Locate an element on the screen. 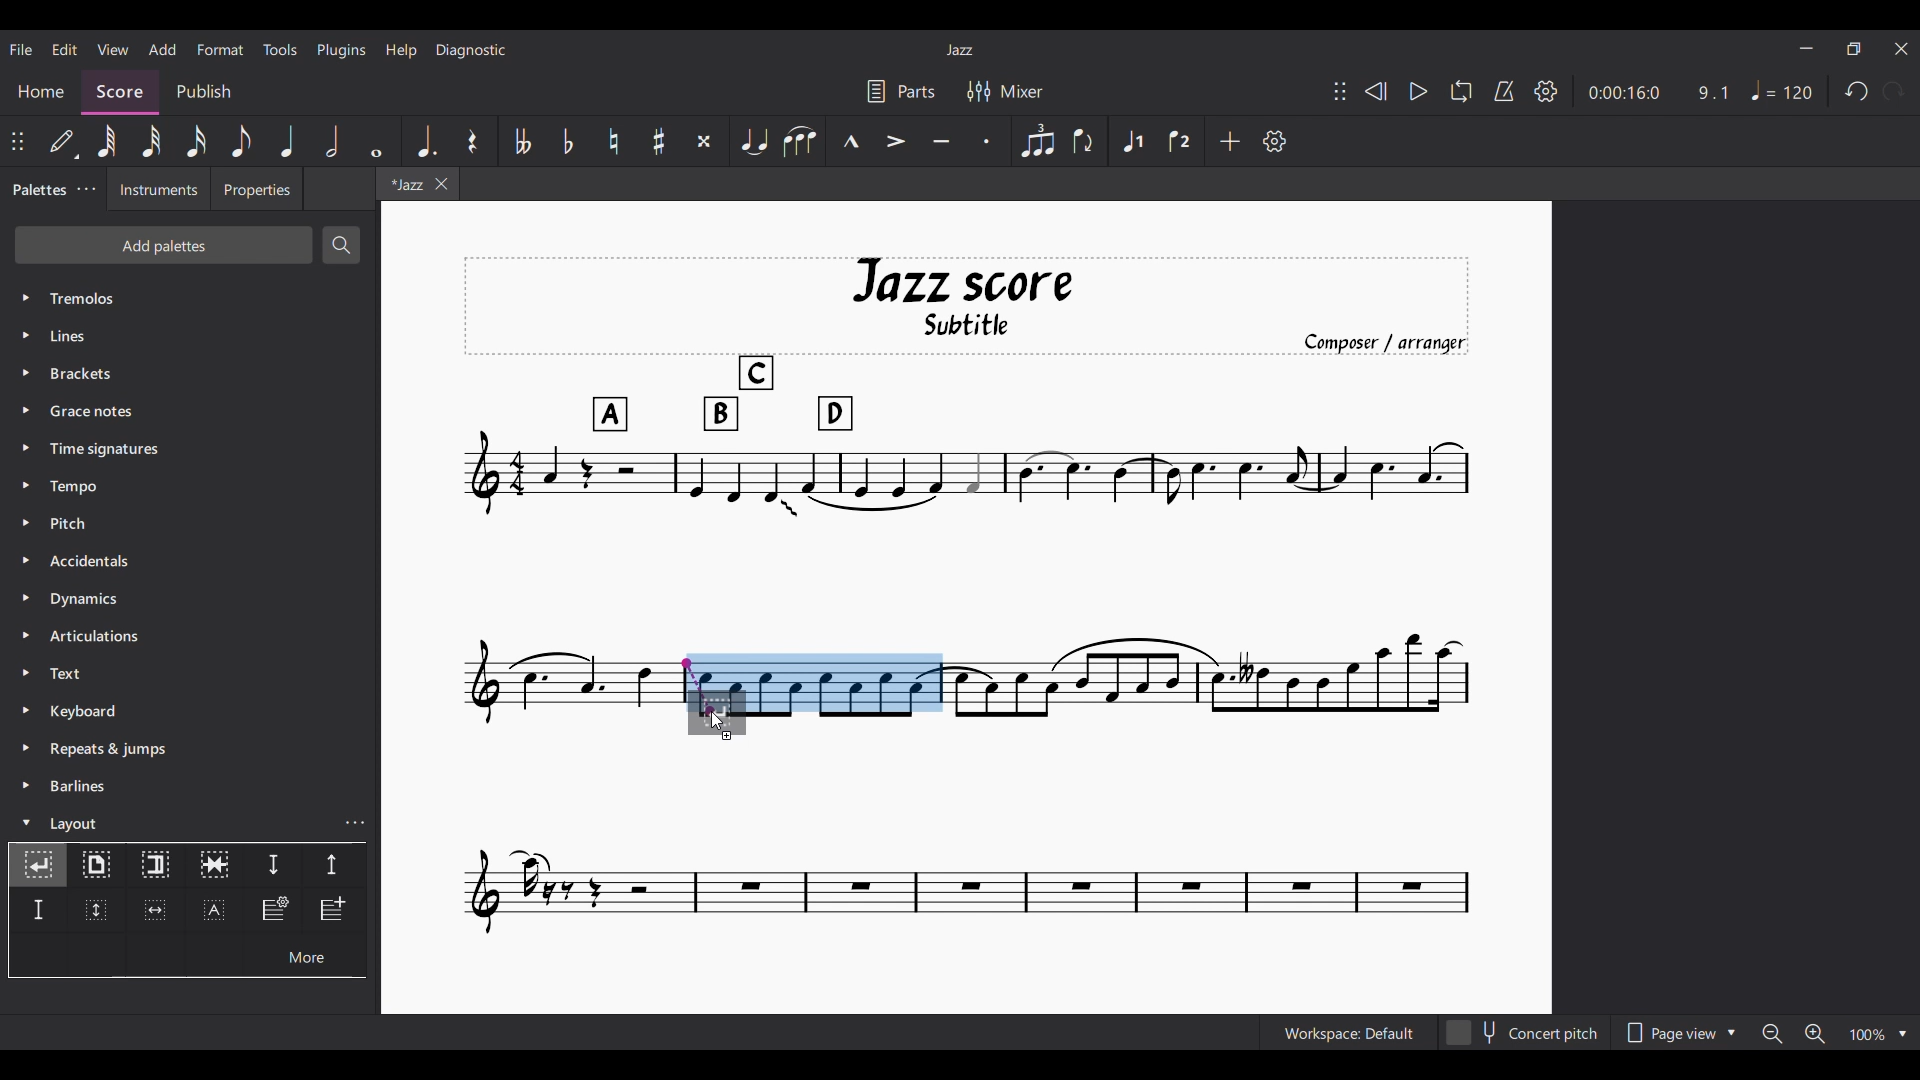  More is located at coordinates (304, 955).